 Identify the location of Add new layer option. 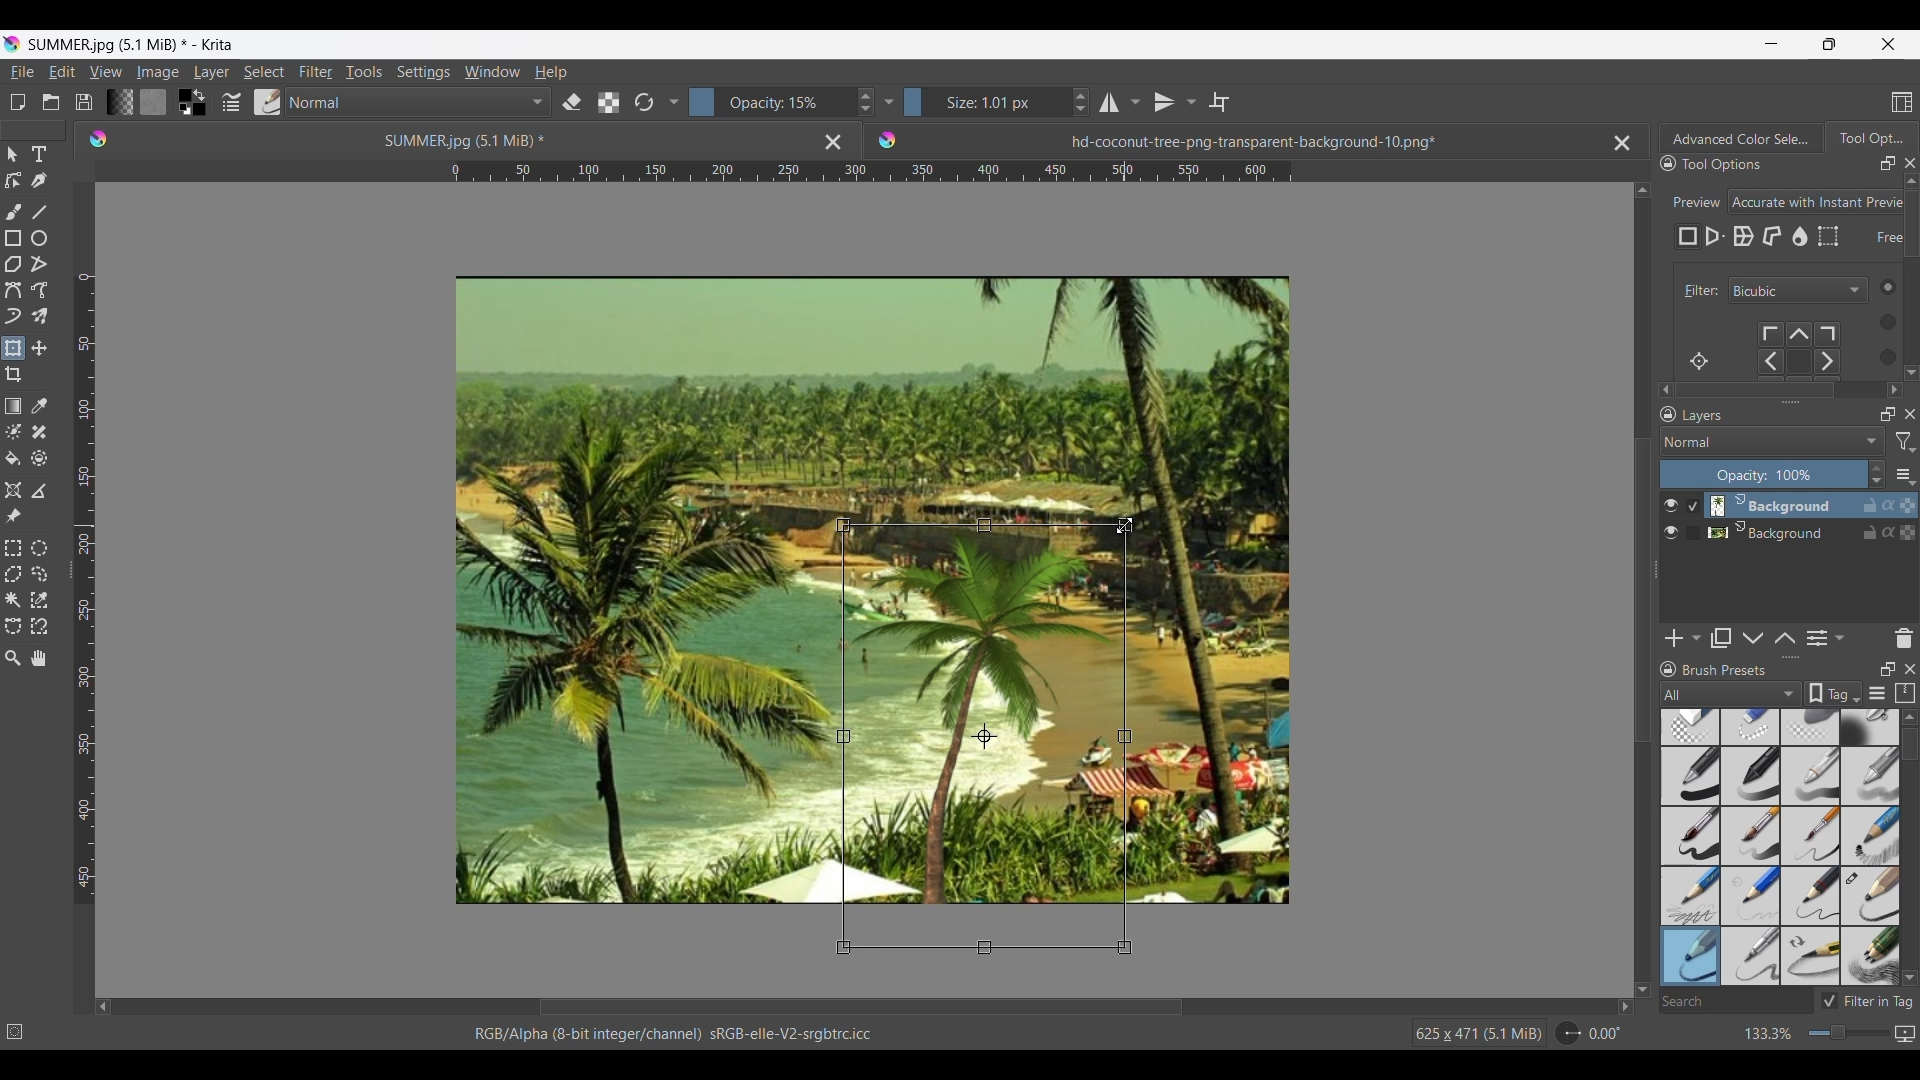
(1695, 638).